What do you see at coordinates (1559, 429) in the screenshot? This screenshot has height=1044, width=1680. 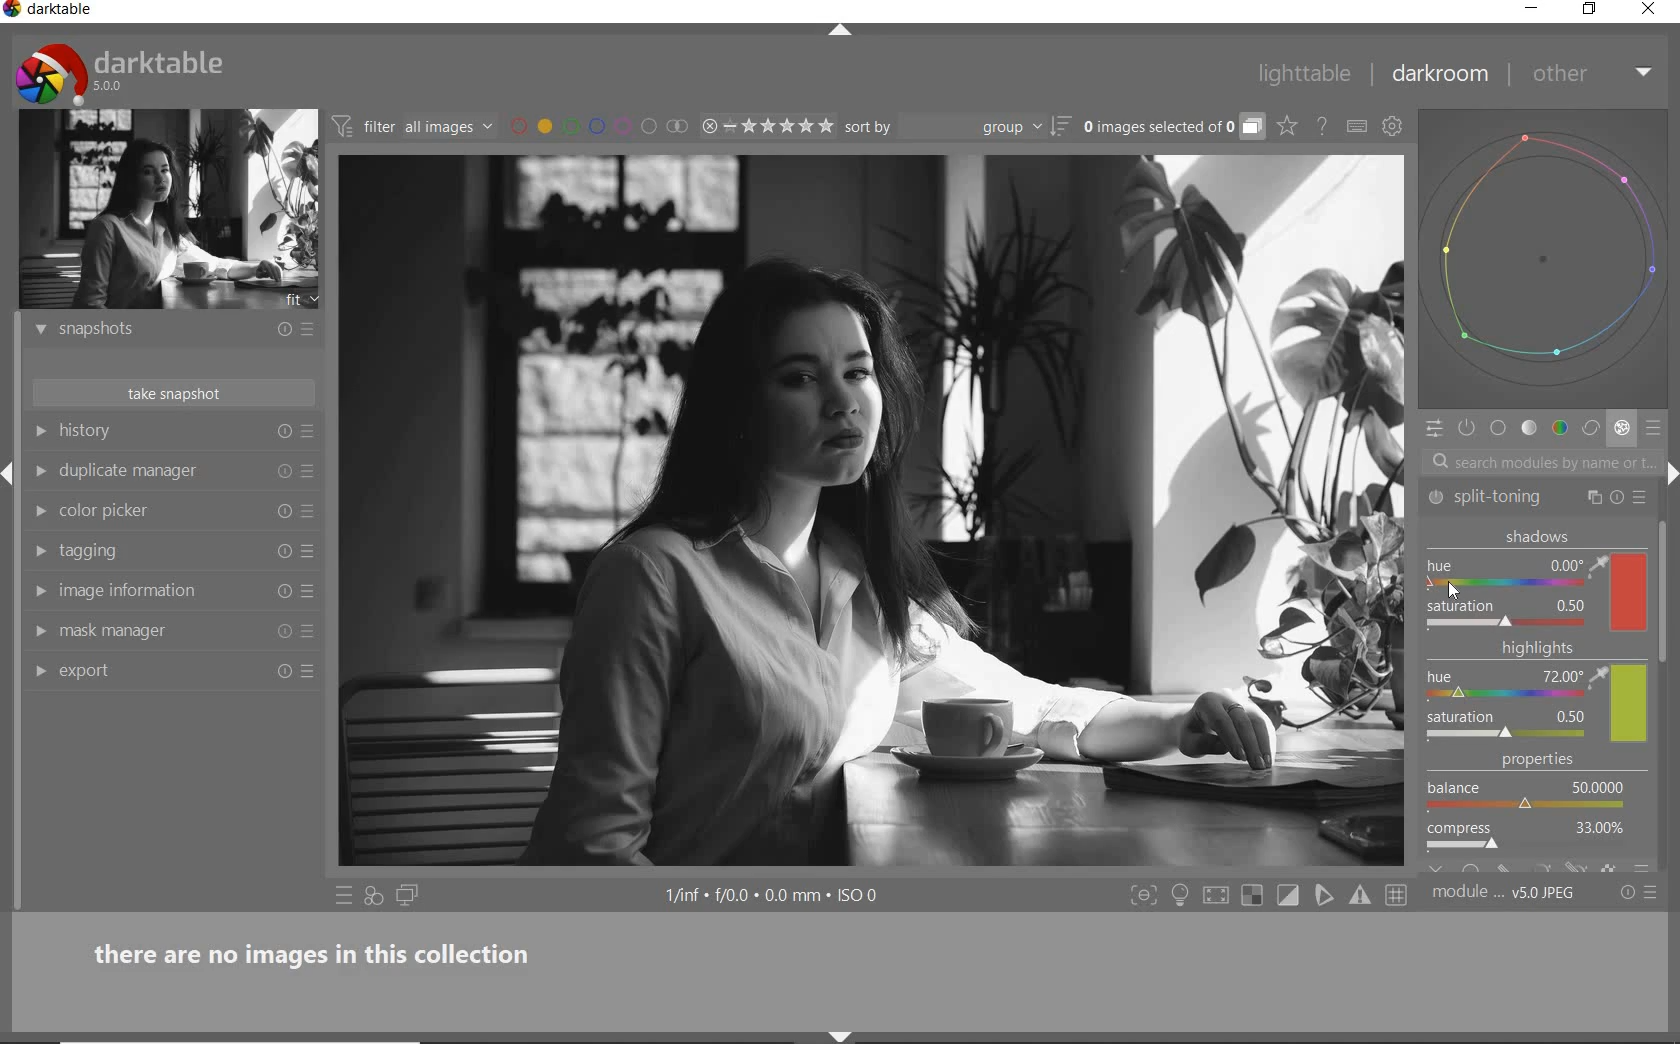 I see `color` at bounding box center [1559, 429].